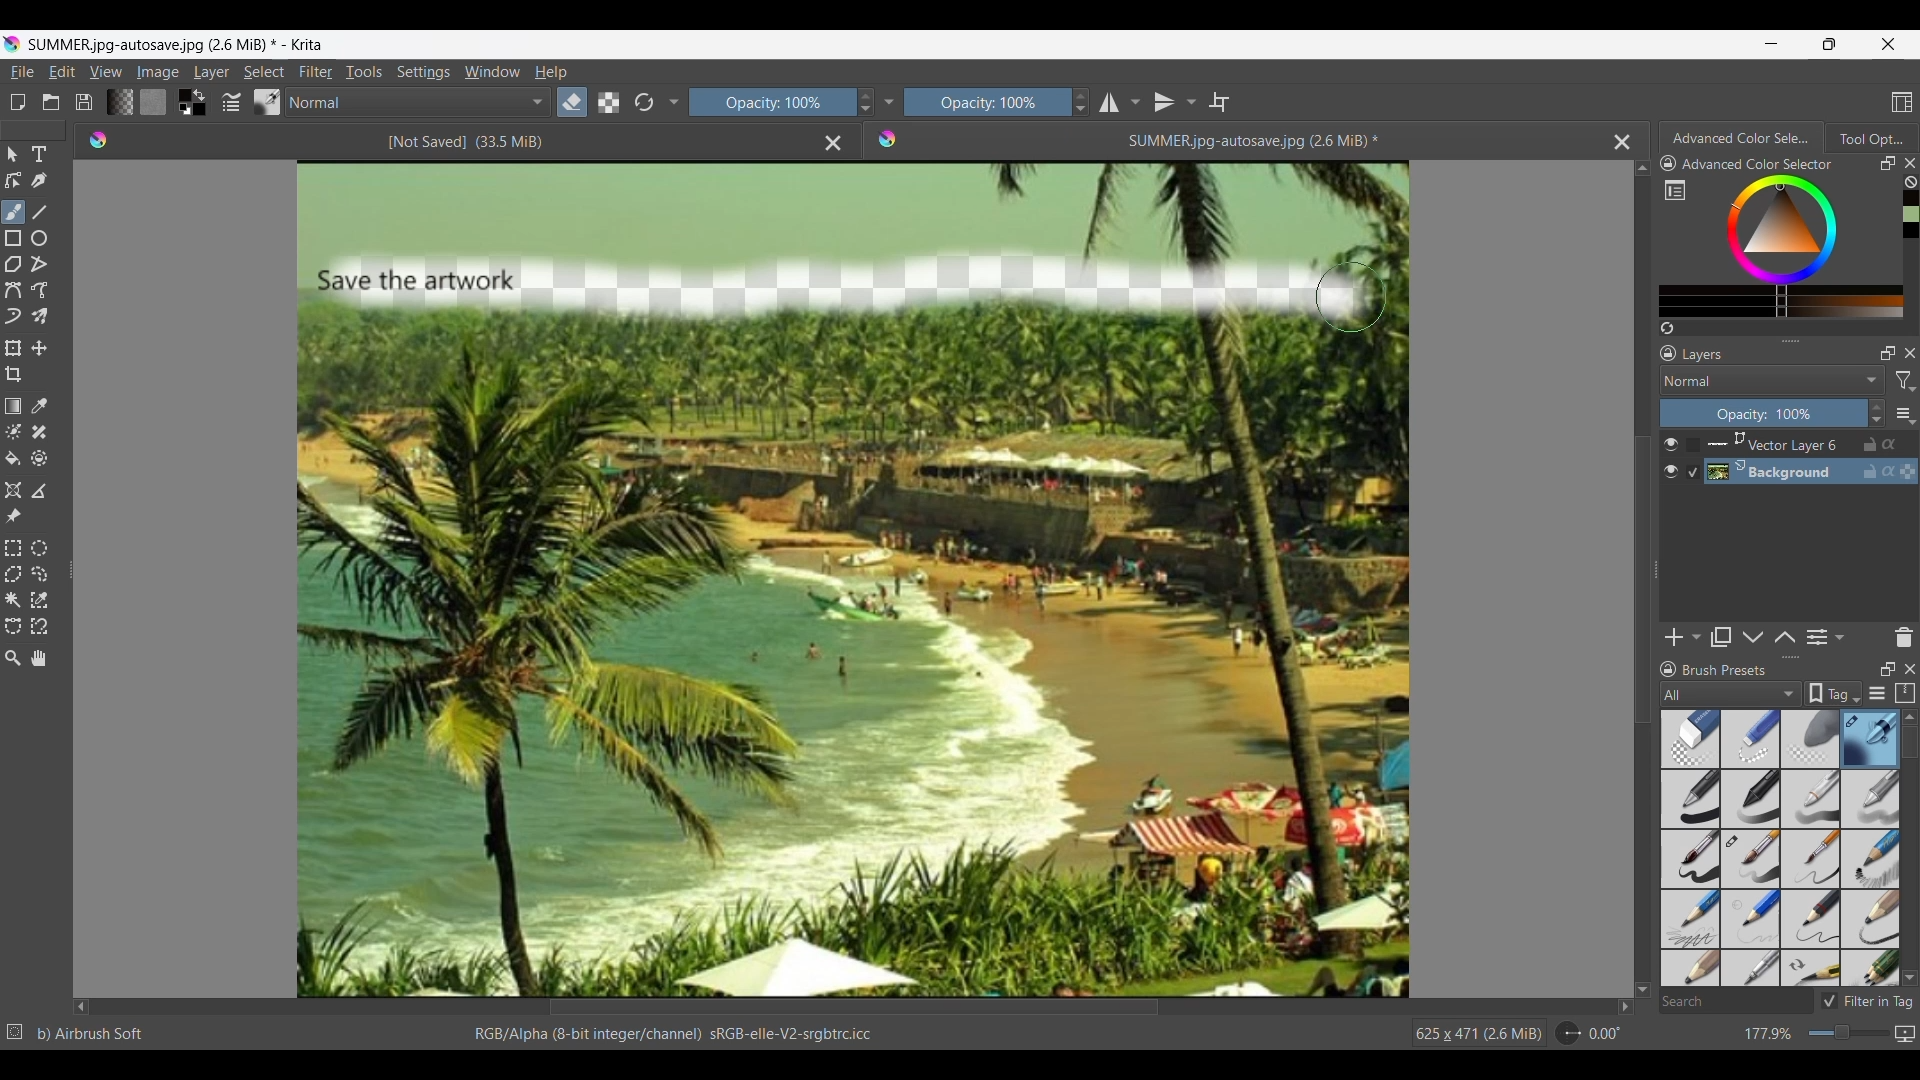 This screenshot has height=1080, width=1920. I want to click on Layer mode options, so click(1772, 380).